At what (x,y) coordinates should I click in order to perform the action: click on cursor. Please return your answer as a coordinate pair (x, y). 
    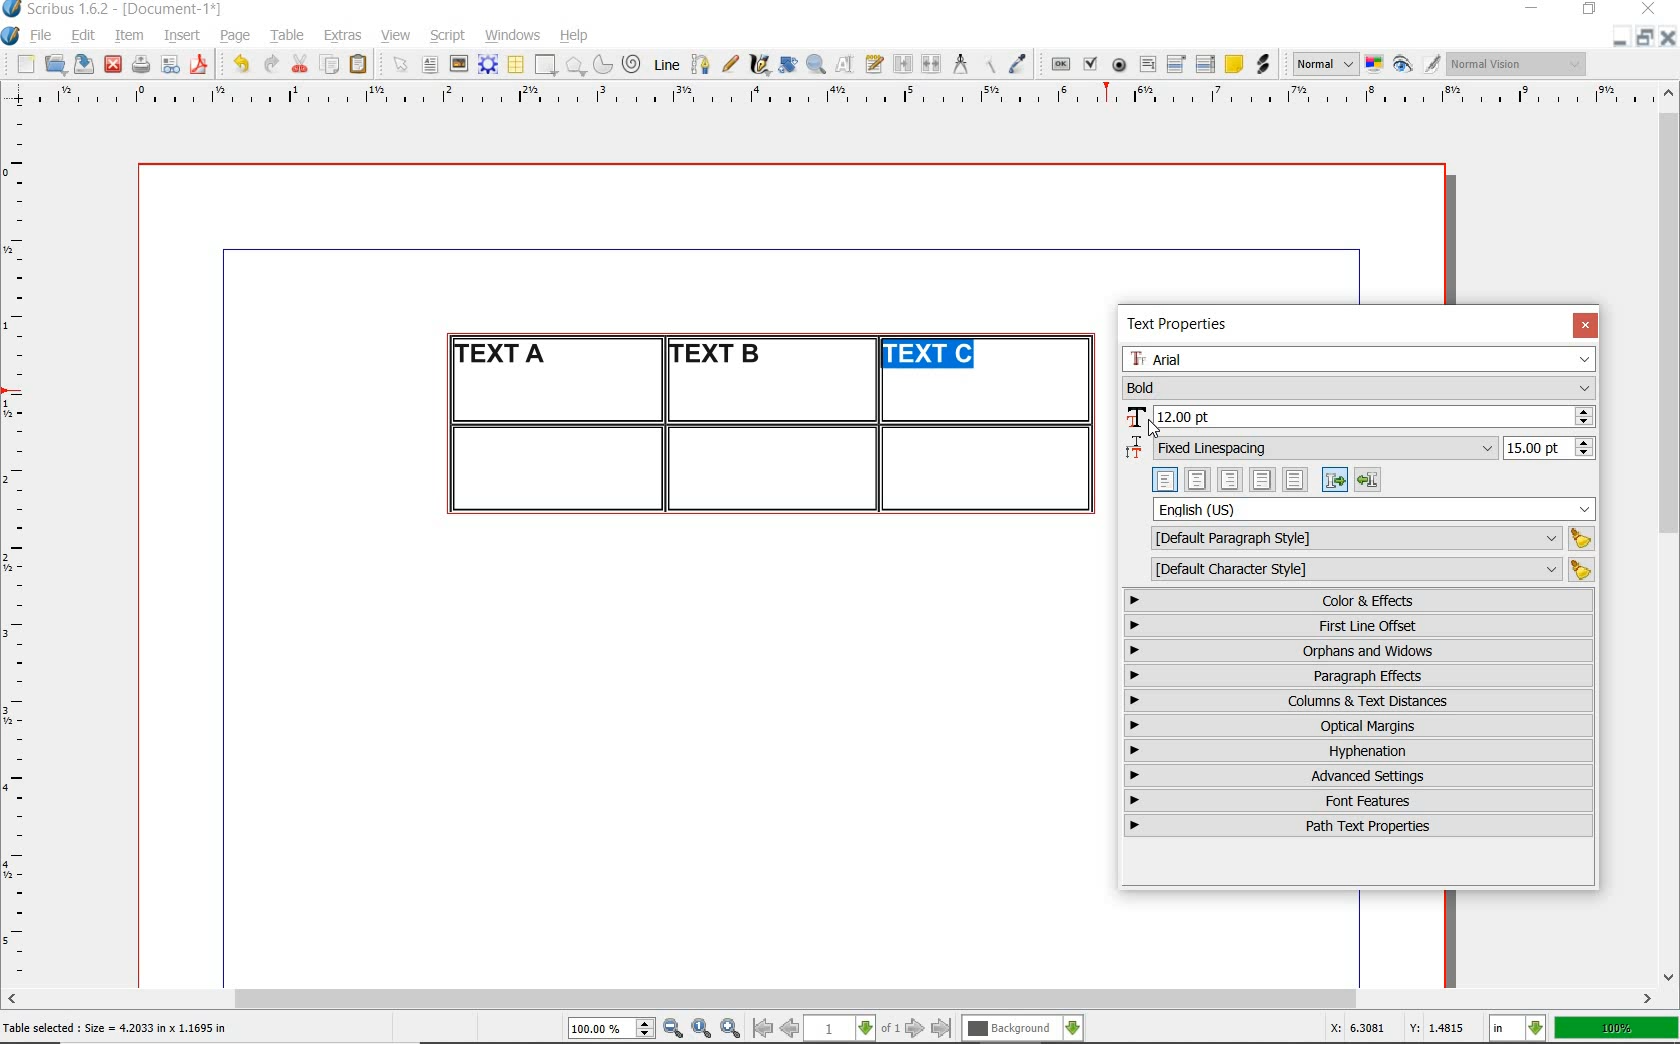
    Looking at the image, I should click on (1152, 428).